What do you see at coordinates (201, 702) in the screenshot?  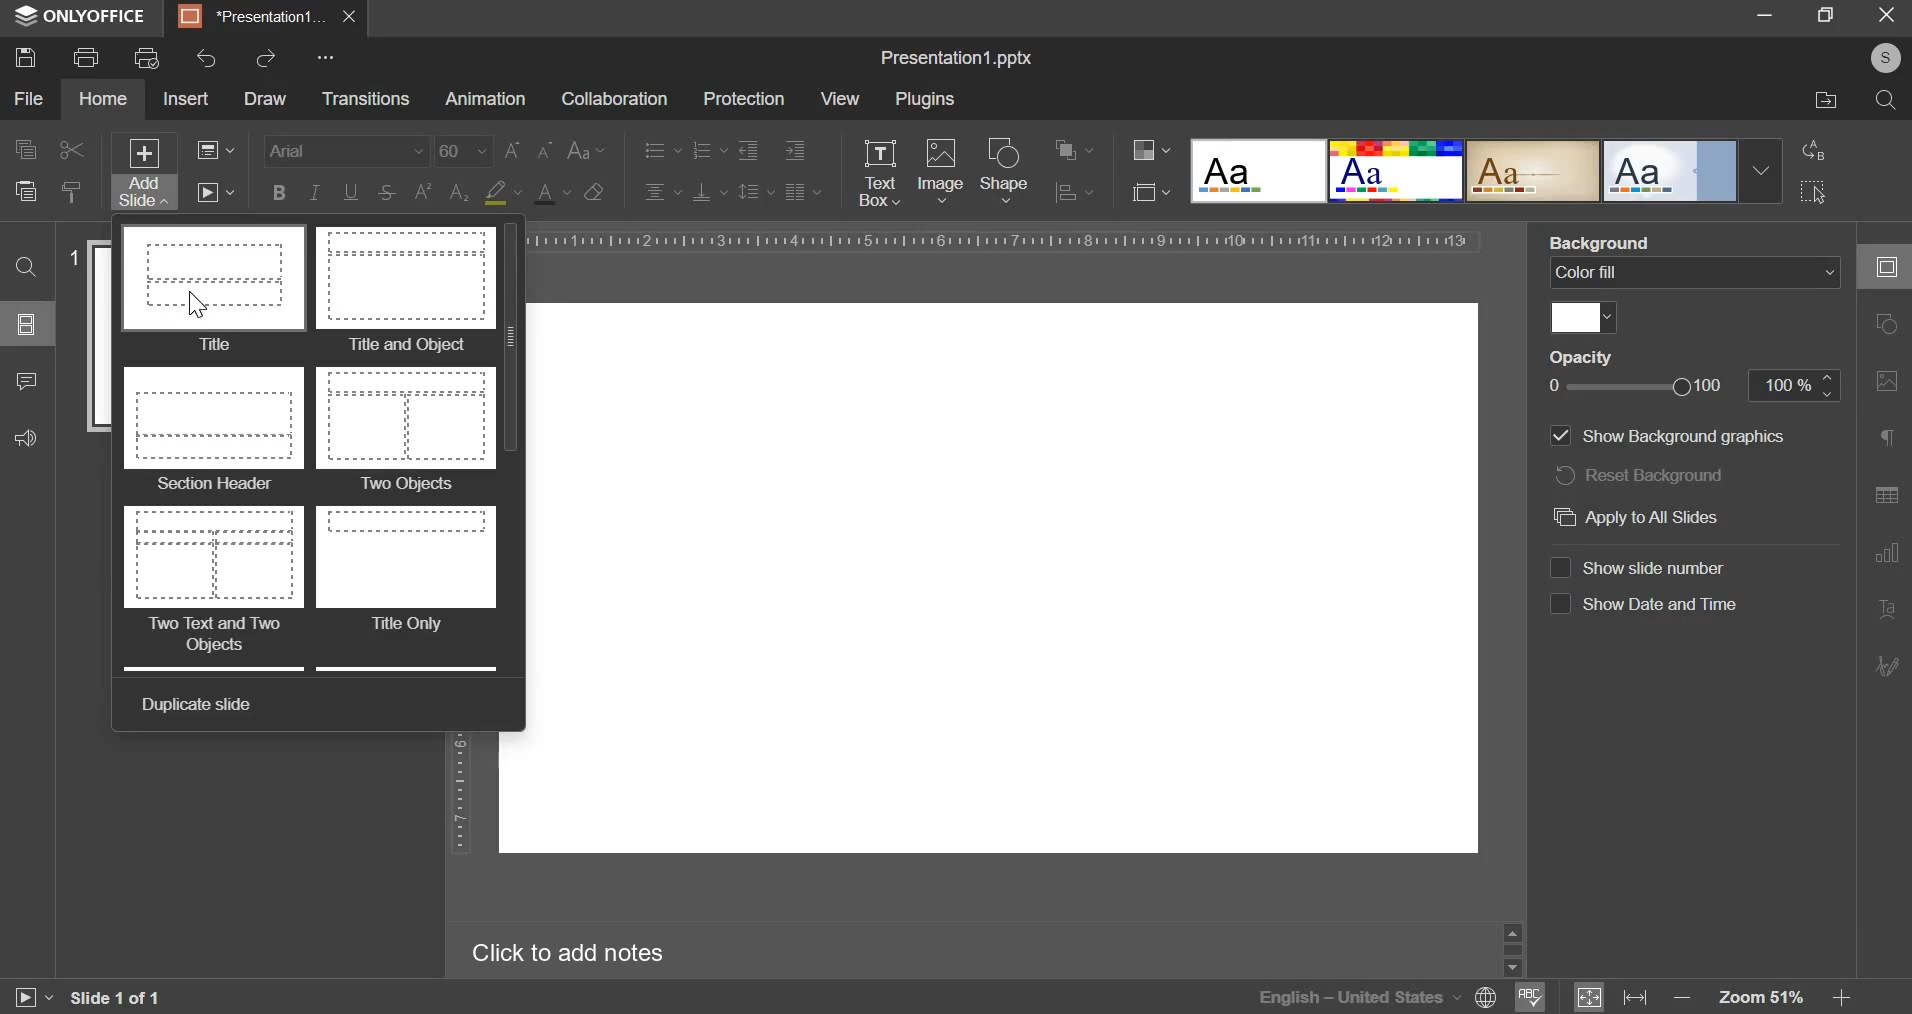 I see `duplicate slide` at bounding box center [201, 702].